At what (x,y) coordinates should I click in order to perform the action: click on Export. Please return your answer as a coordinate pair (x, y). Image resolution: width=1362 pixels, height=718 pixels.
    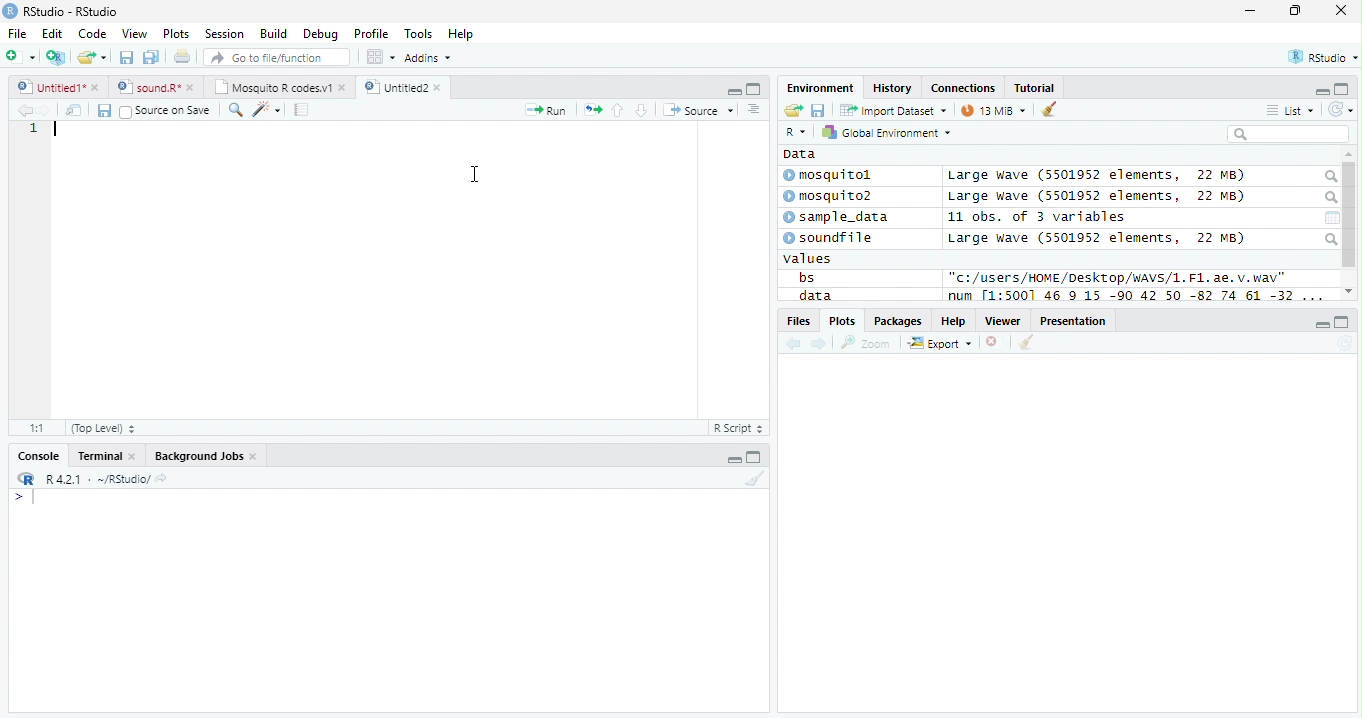
    Looking at the image, I should click on (940, 344).